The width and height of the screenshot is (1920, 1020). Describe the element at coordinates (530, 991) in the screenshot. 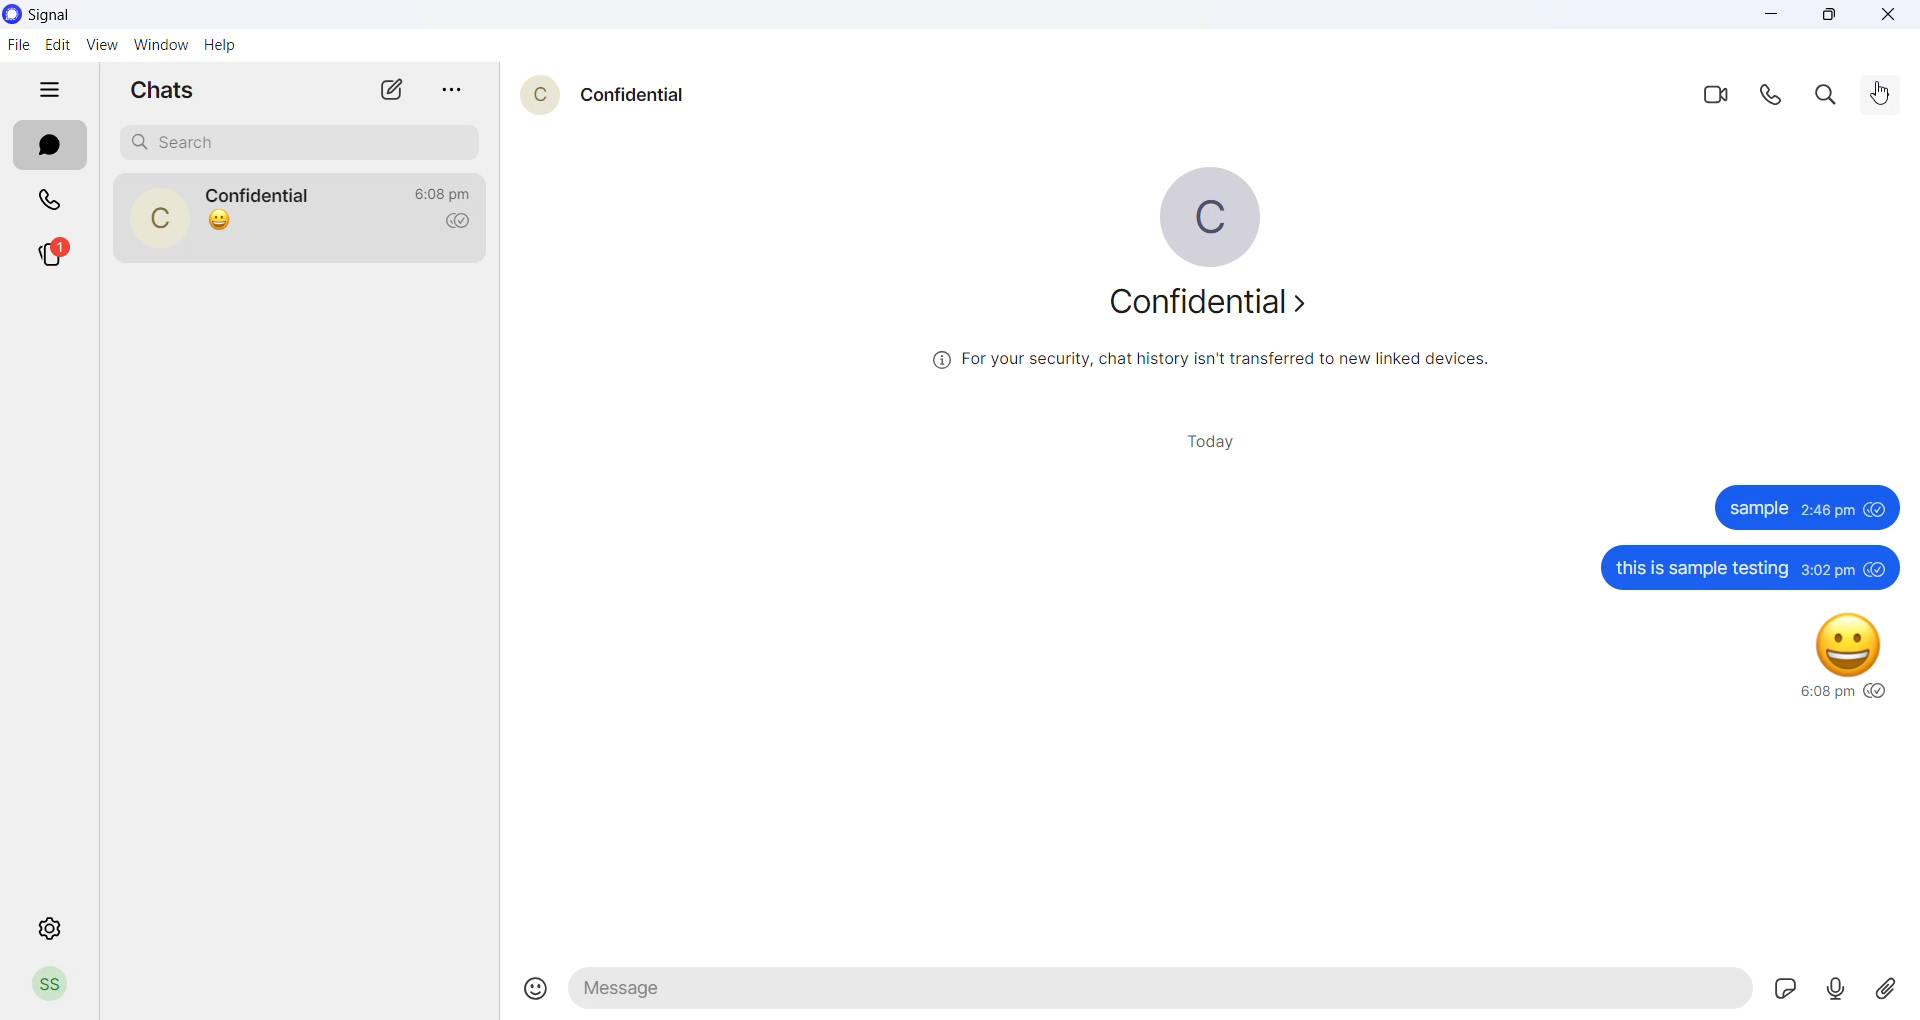

I see `emojis` at that location.